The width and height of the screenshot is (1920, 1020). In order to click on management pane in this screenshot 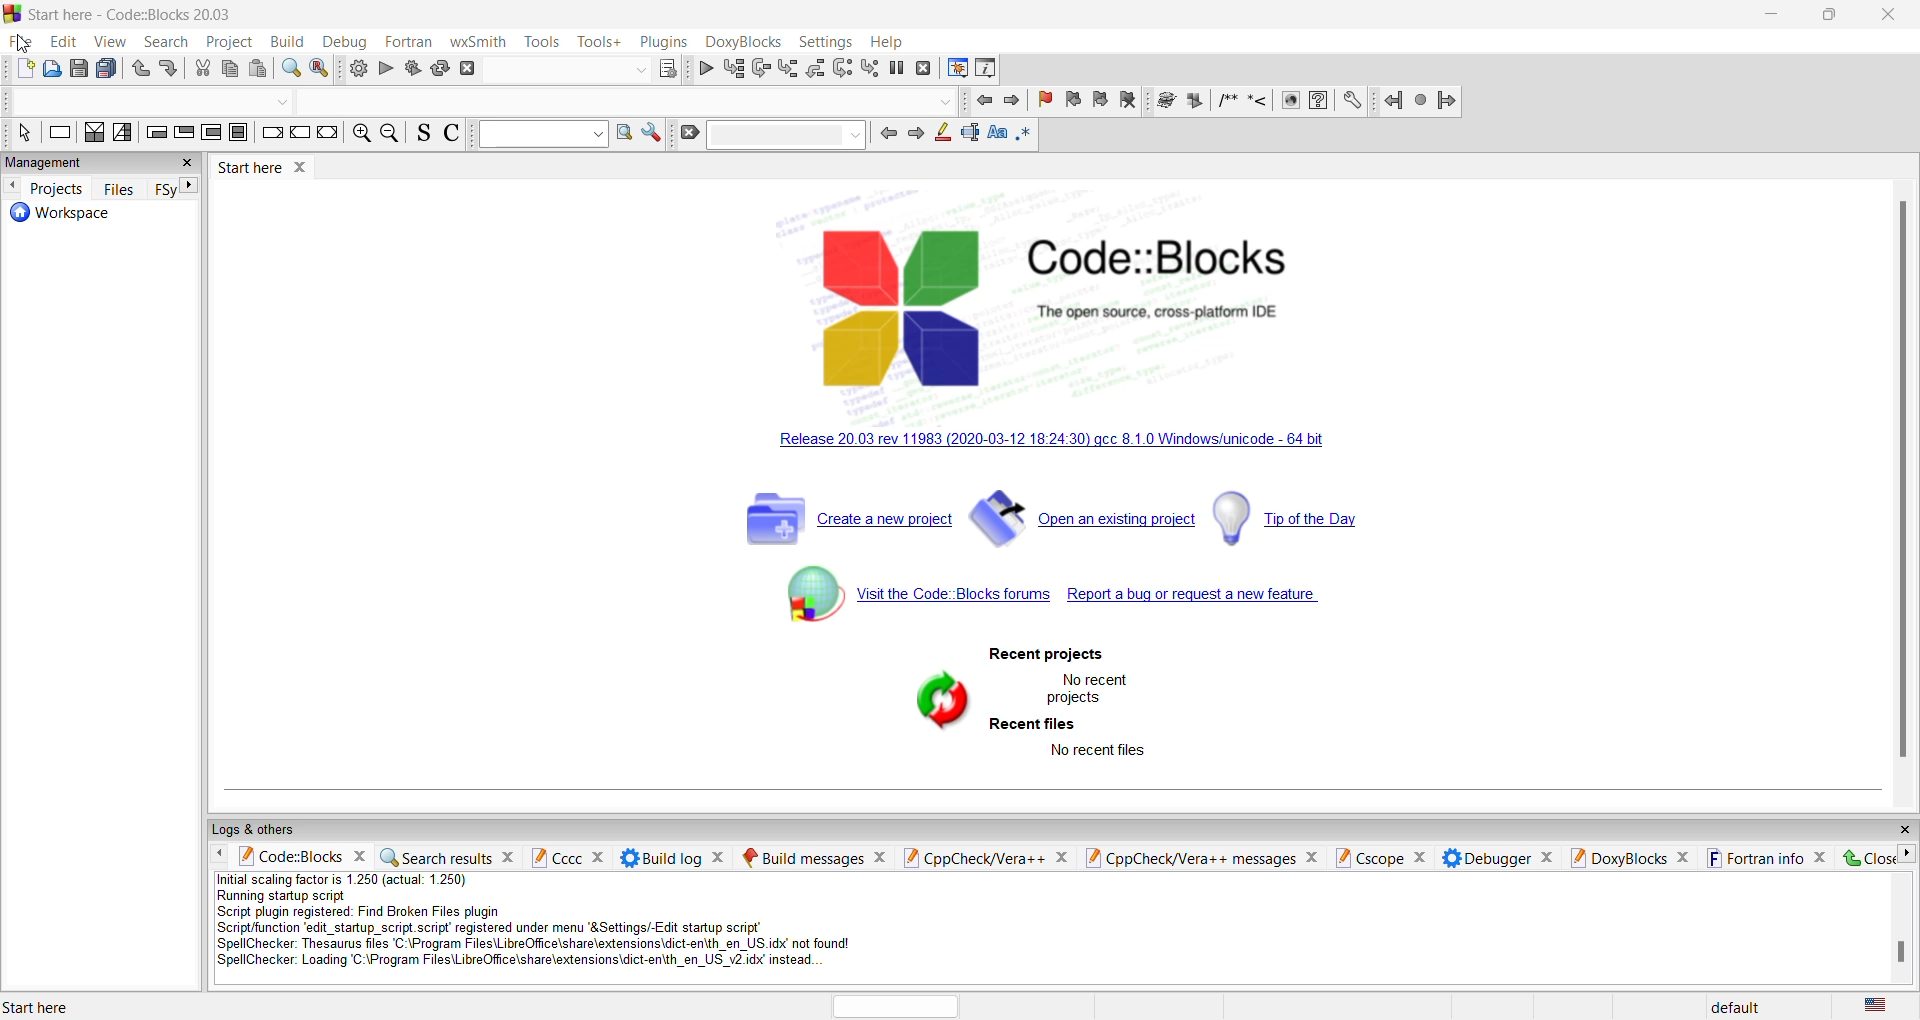, I will do `click(82, 163)`.